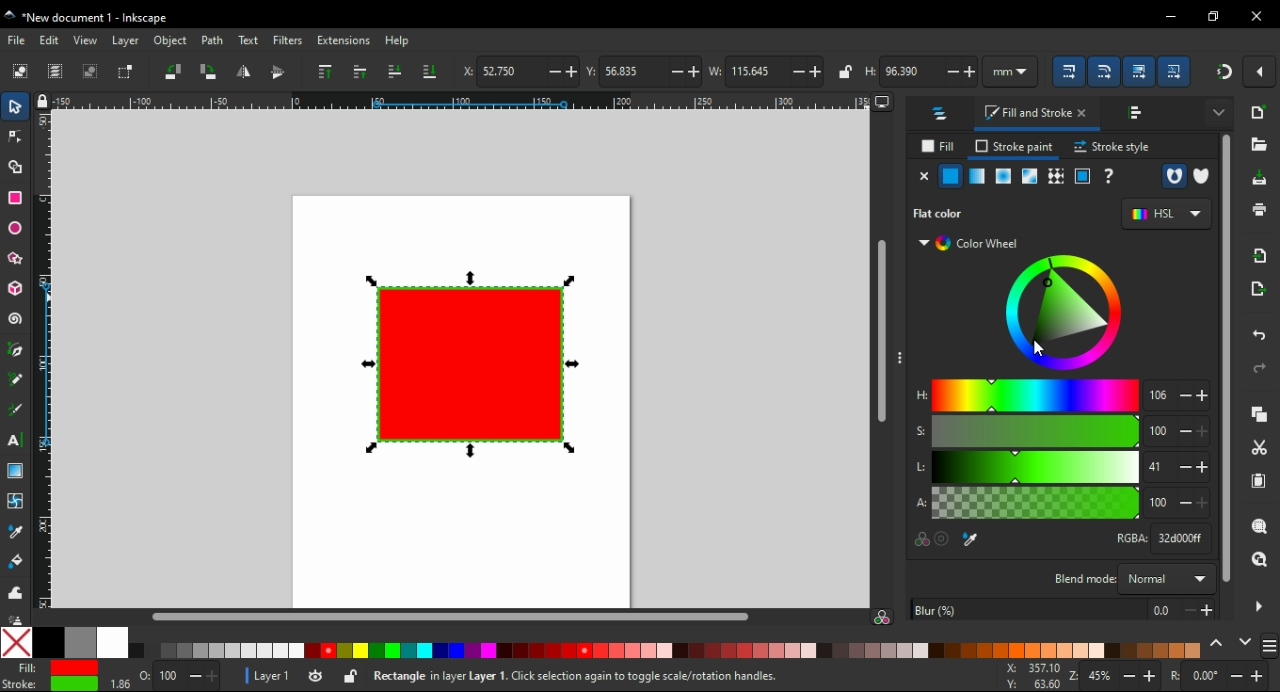  I want to click on pattern, so click(1057, 176).